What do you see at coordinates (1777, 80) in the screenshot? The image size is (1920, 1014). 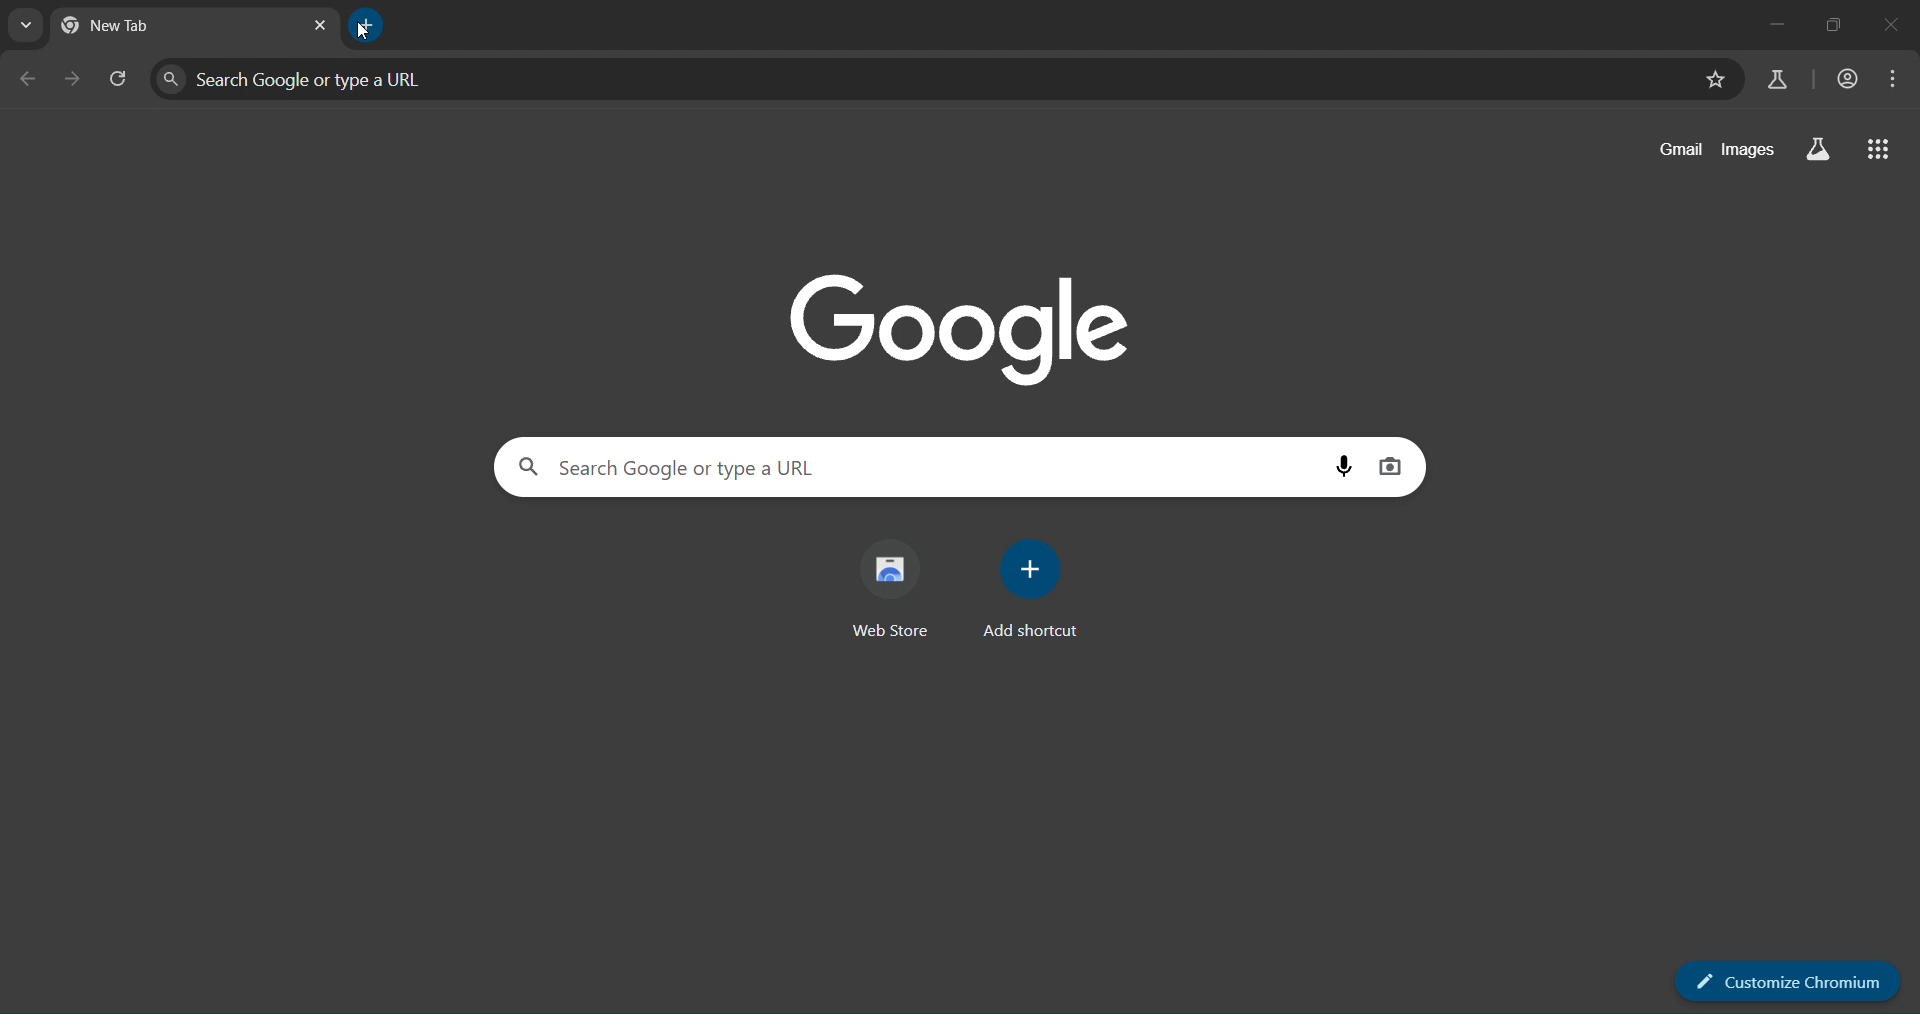 I see `search labs` at bounding box center [1777, 80].